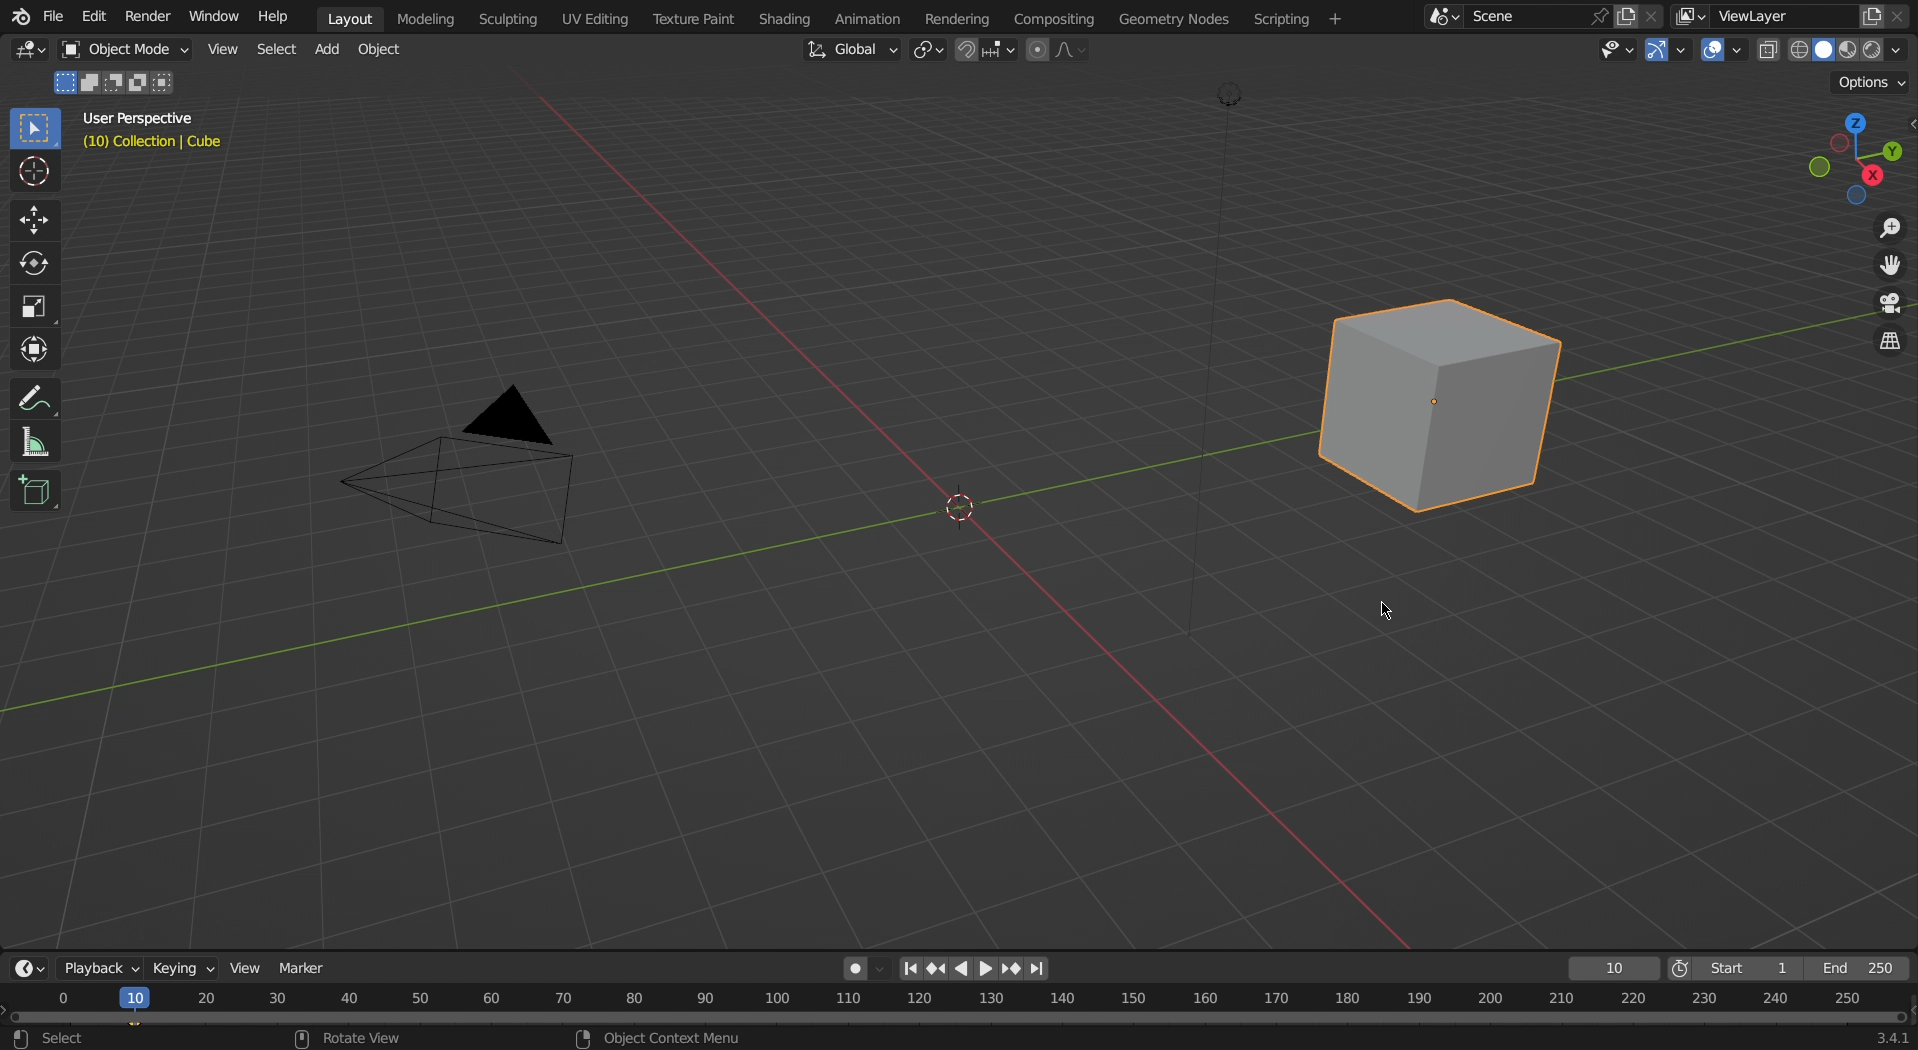 Image resolution: width=1918 pixels, height=1050 pixels. Describe the element at coordinates (36, 175) in the screenshot. I see `Cursor` at that location.